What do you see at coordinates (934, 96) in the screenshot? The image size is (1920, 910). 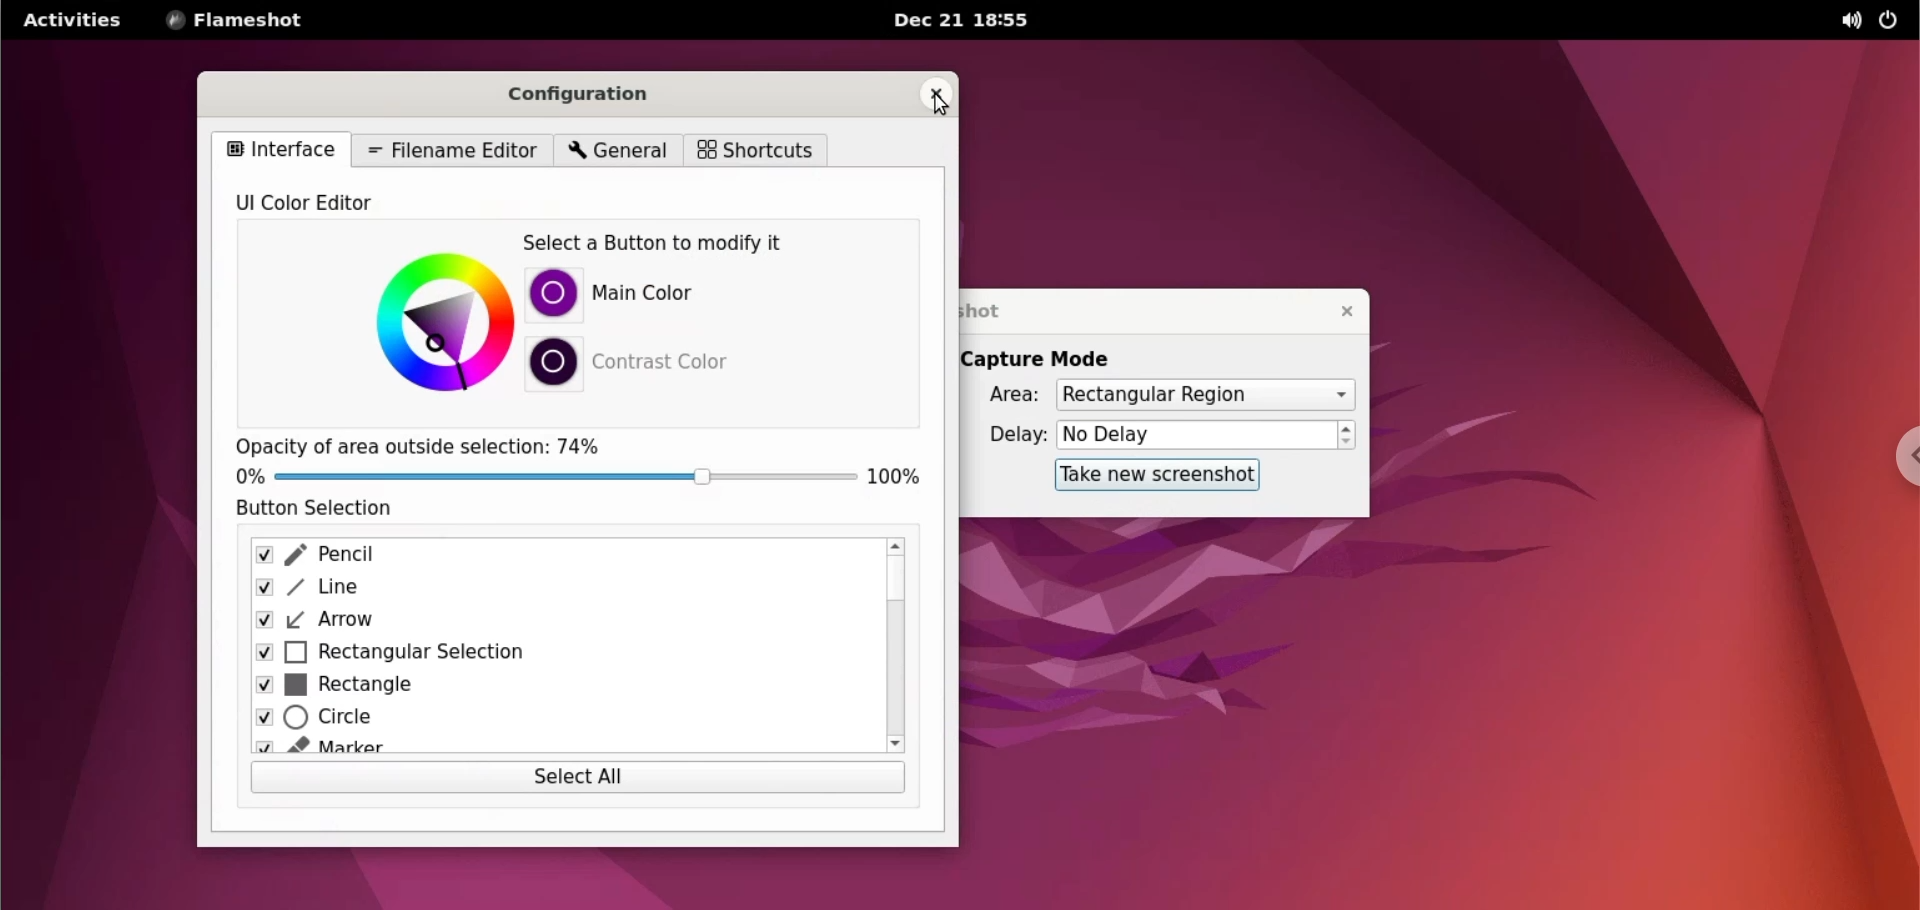 I see `close` at bounding box center [934, 96].